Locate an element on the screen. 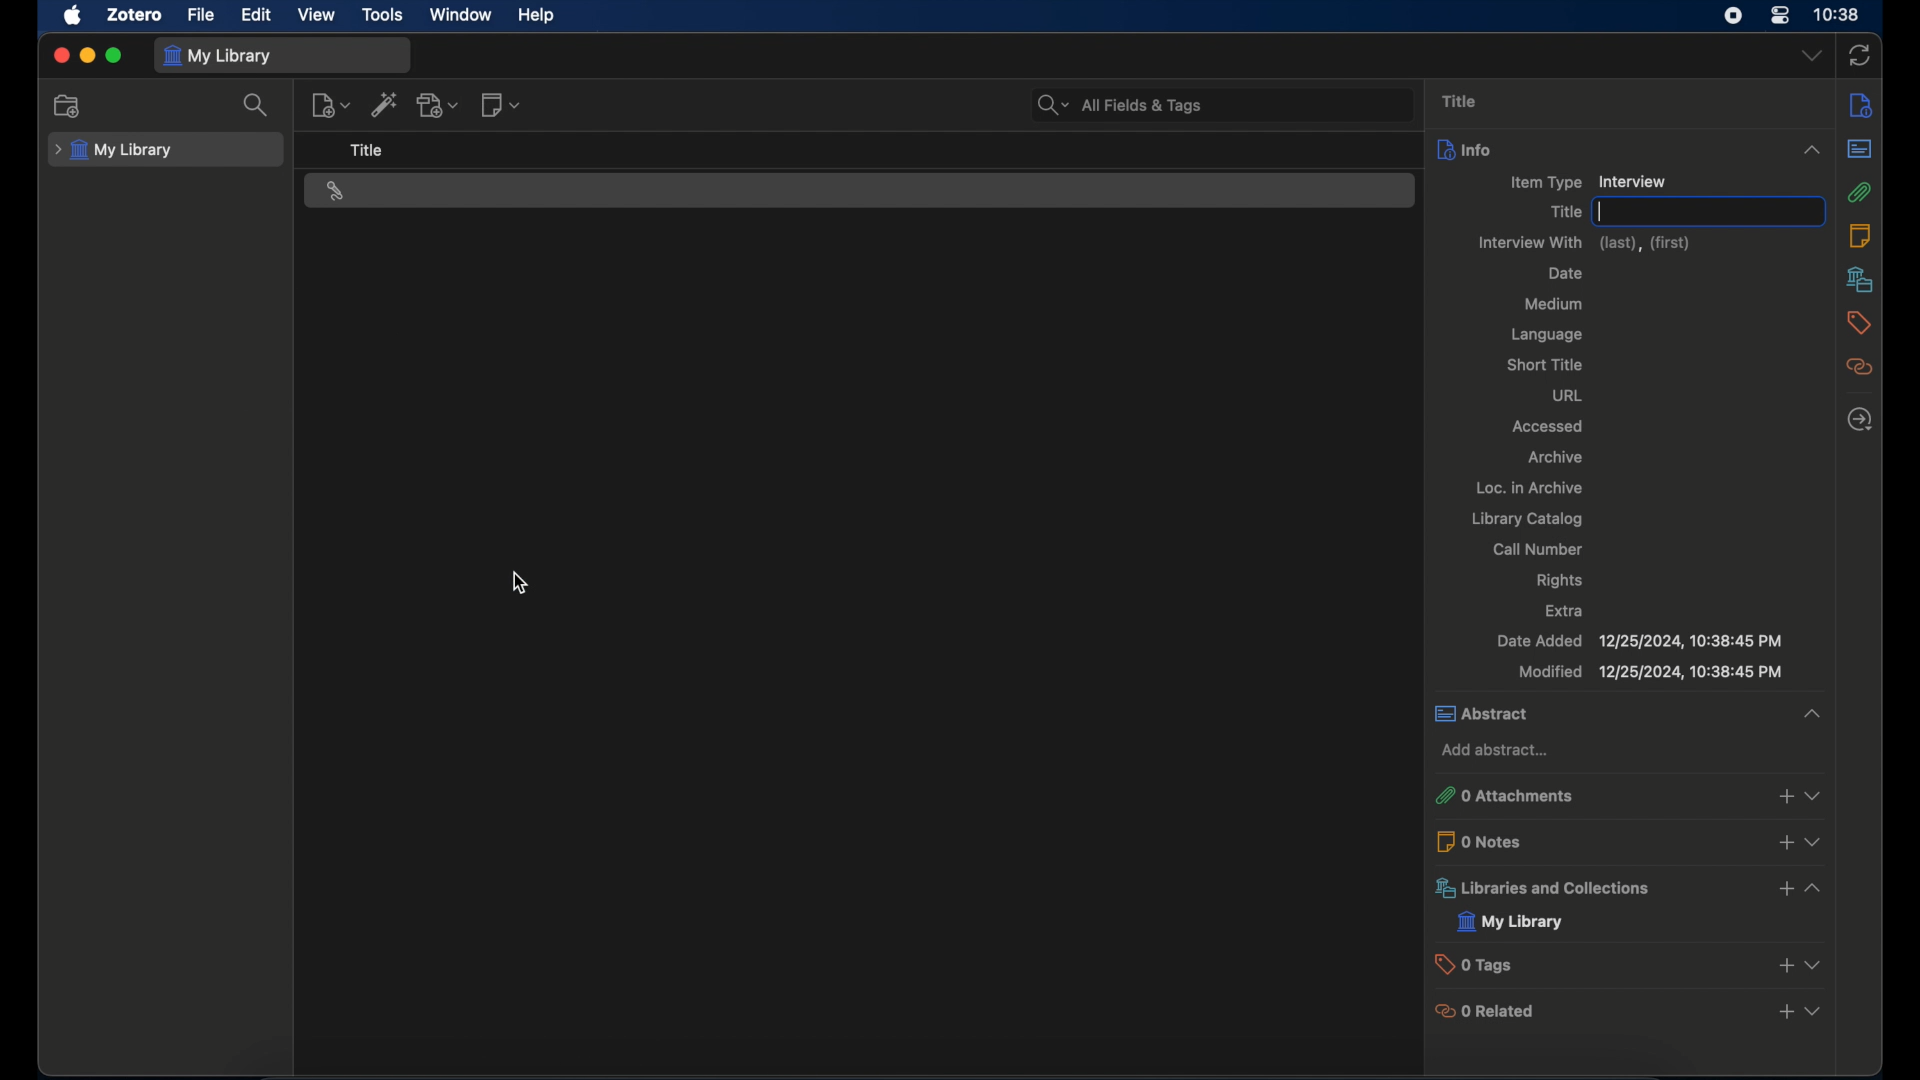 This screenshot has height=1080, width=1920. tags is located at coordinates (1859, 322).